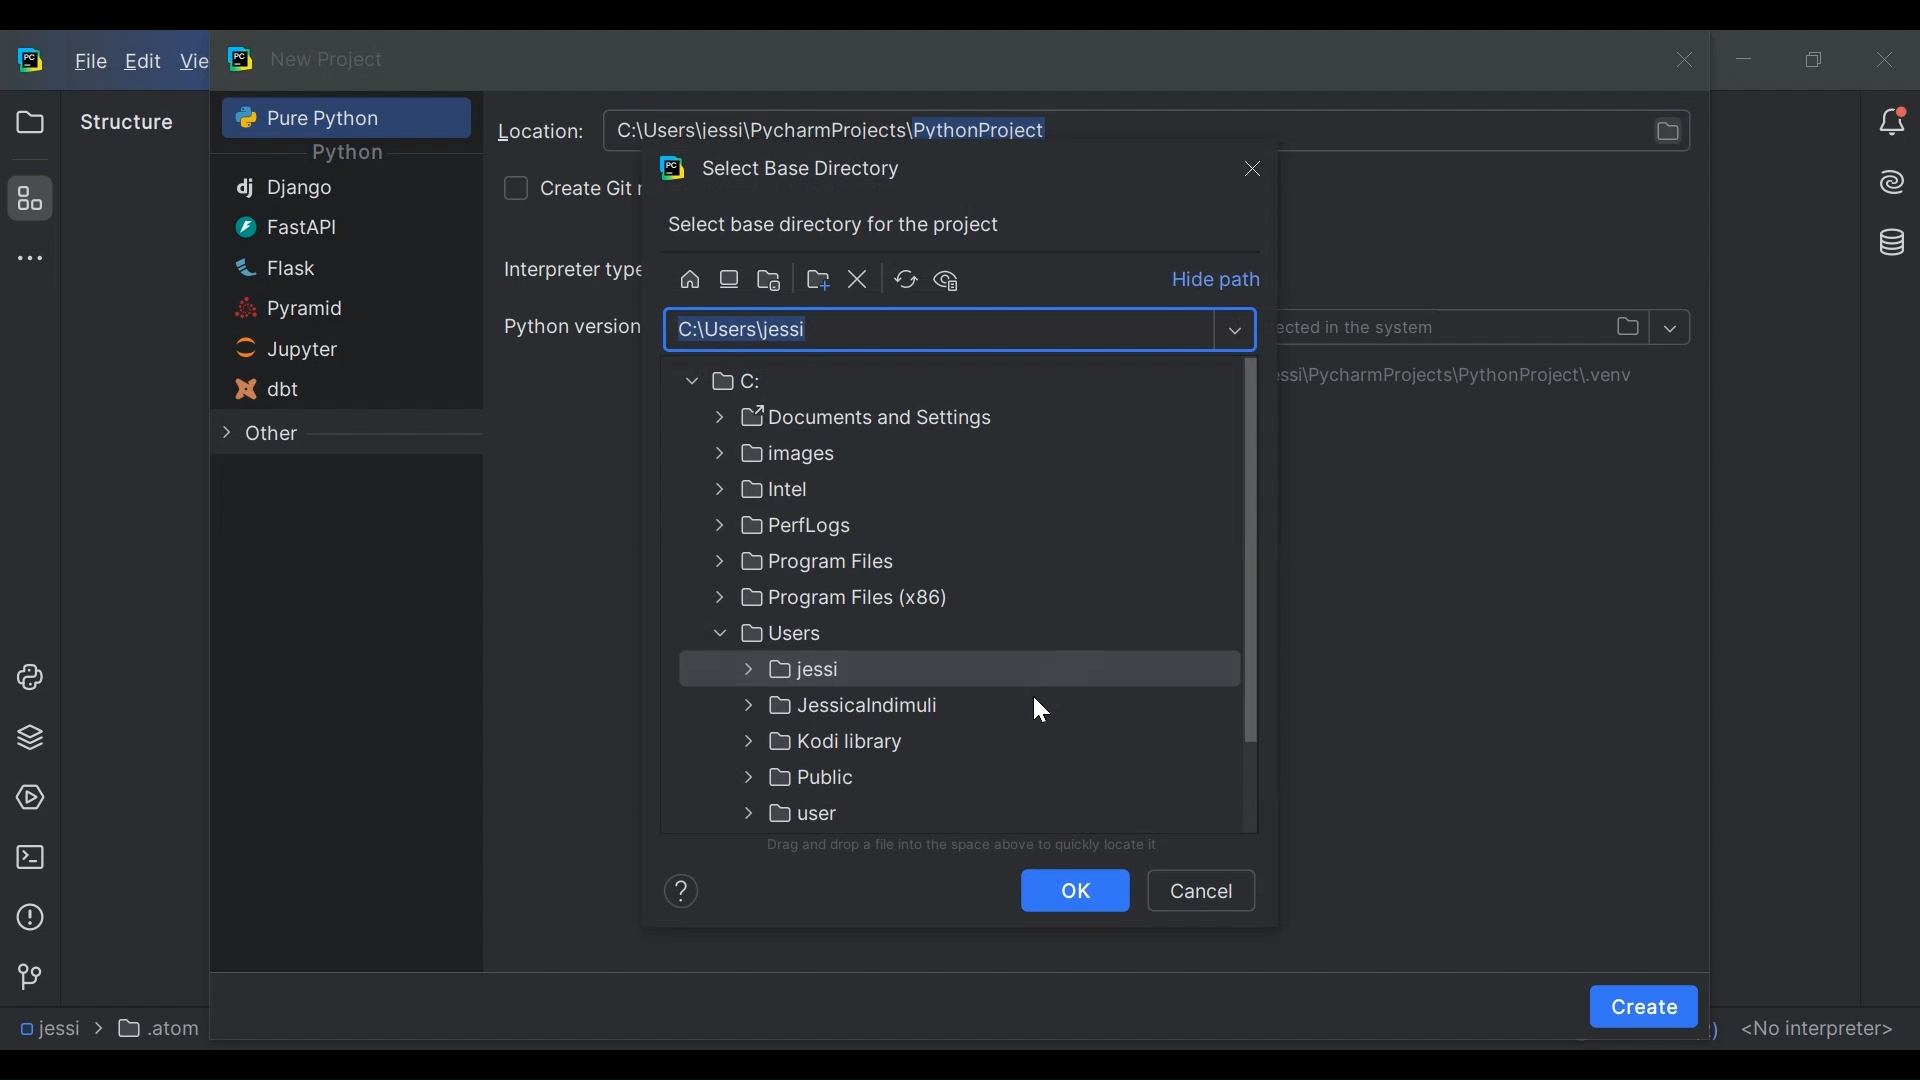  I want to click on Folder Path, so click(868, 381).